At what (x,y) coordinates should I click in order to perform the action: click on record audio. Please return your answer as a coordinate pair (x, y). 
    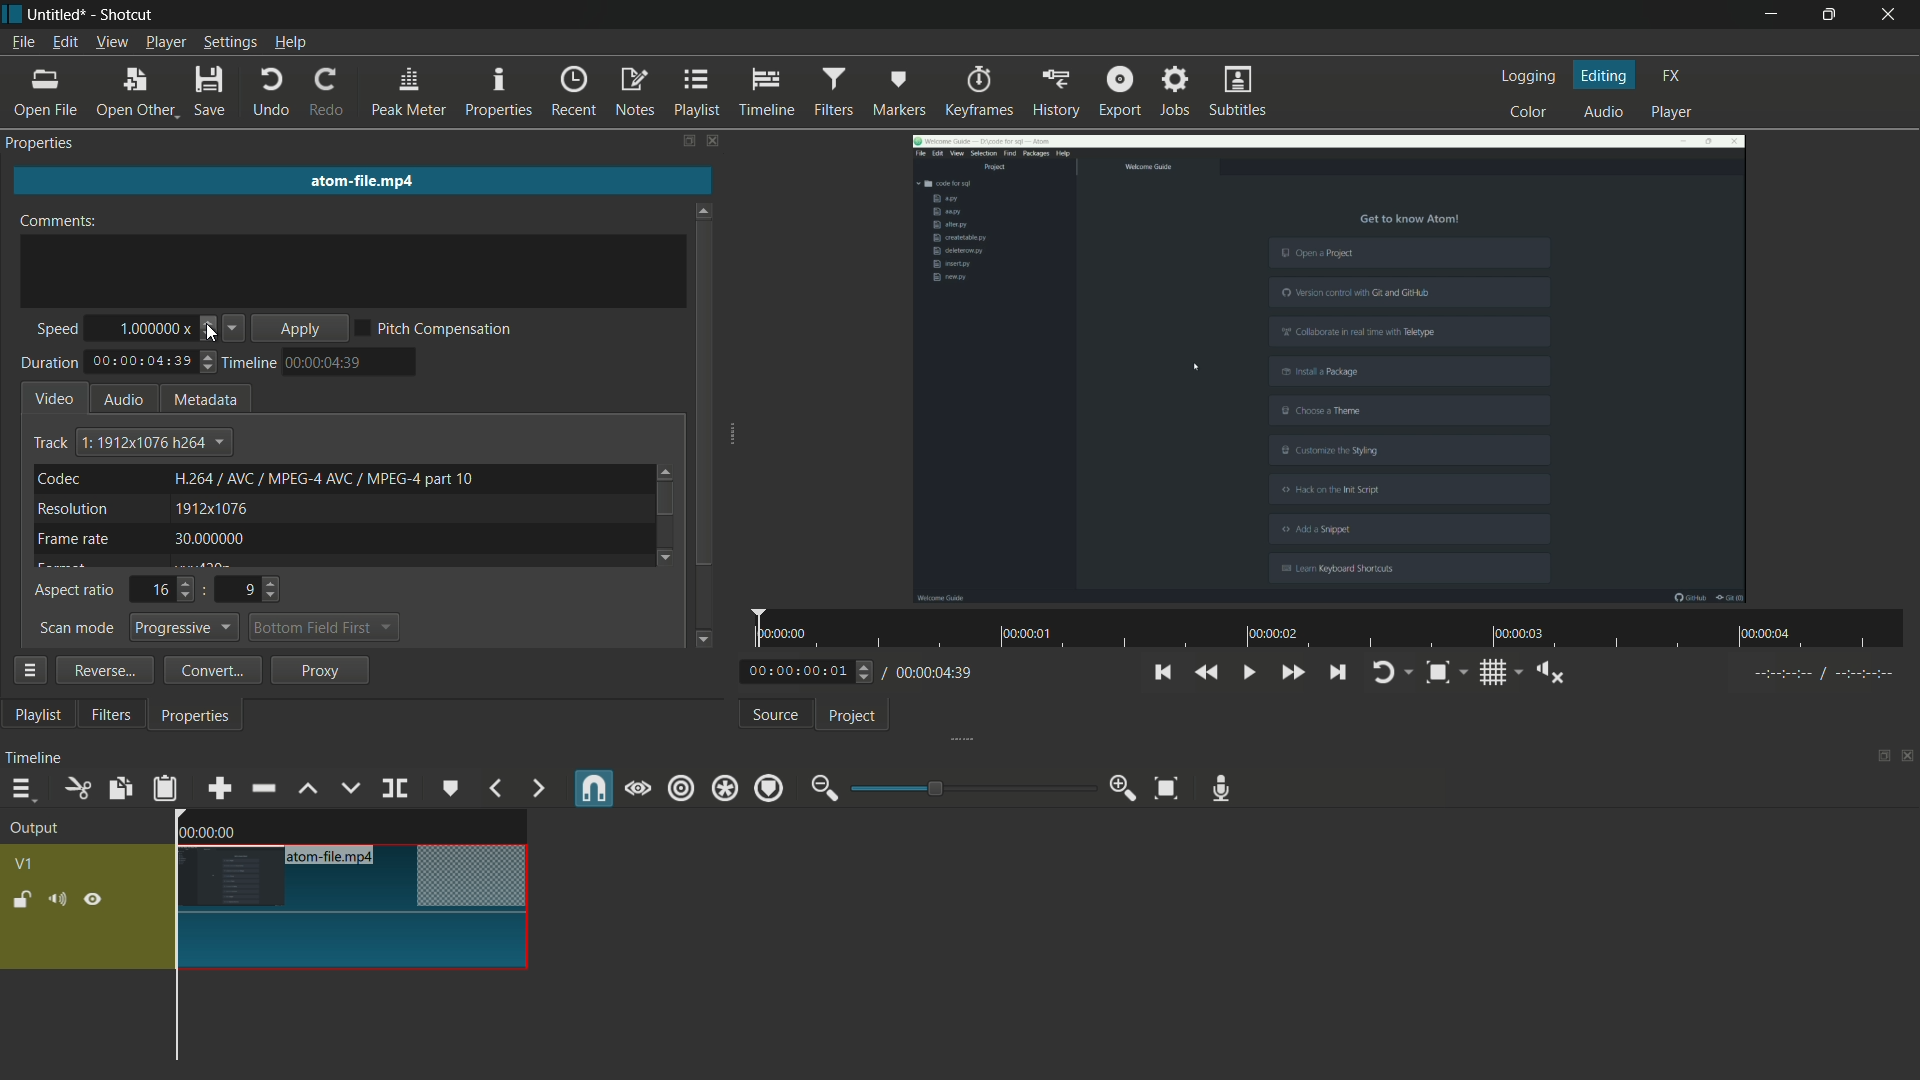
    Looking at the image, I should click on (1221, 790).